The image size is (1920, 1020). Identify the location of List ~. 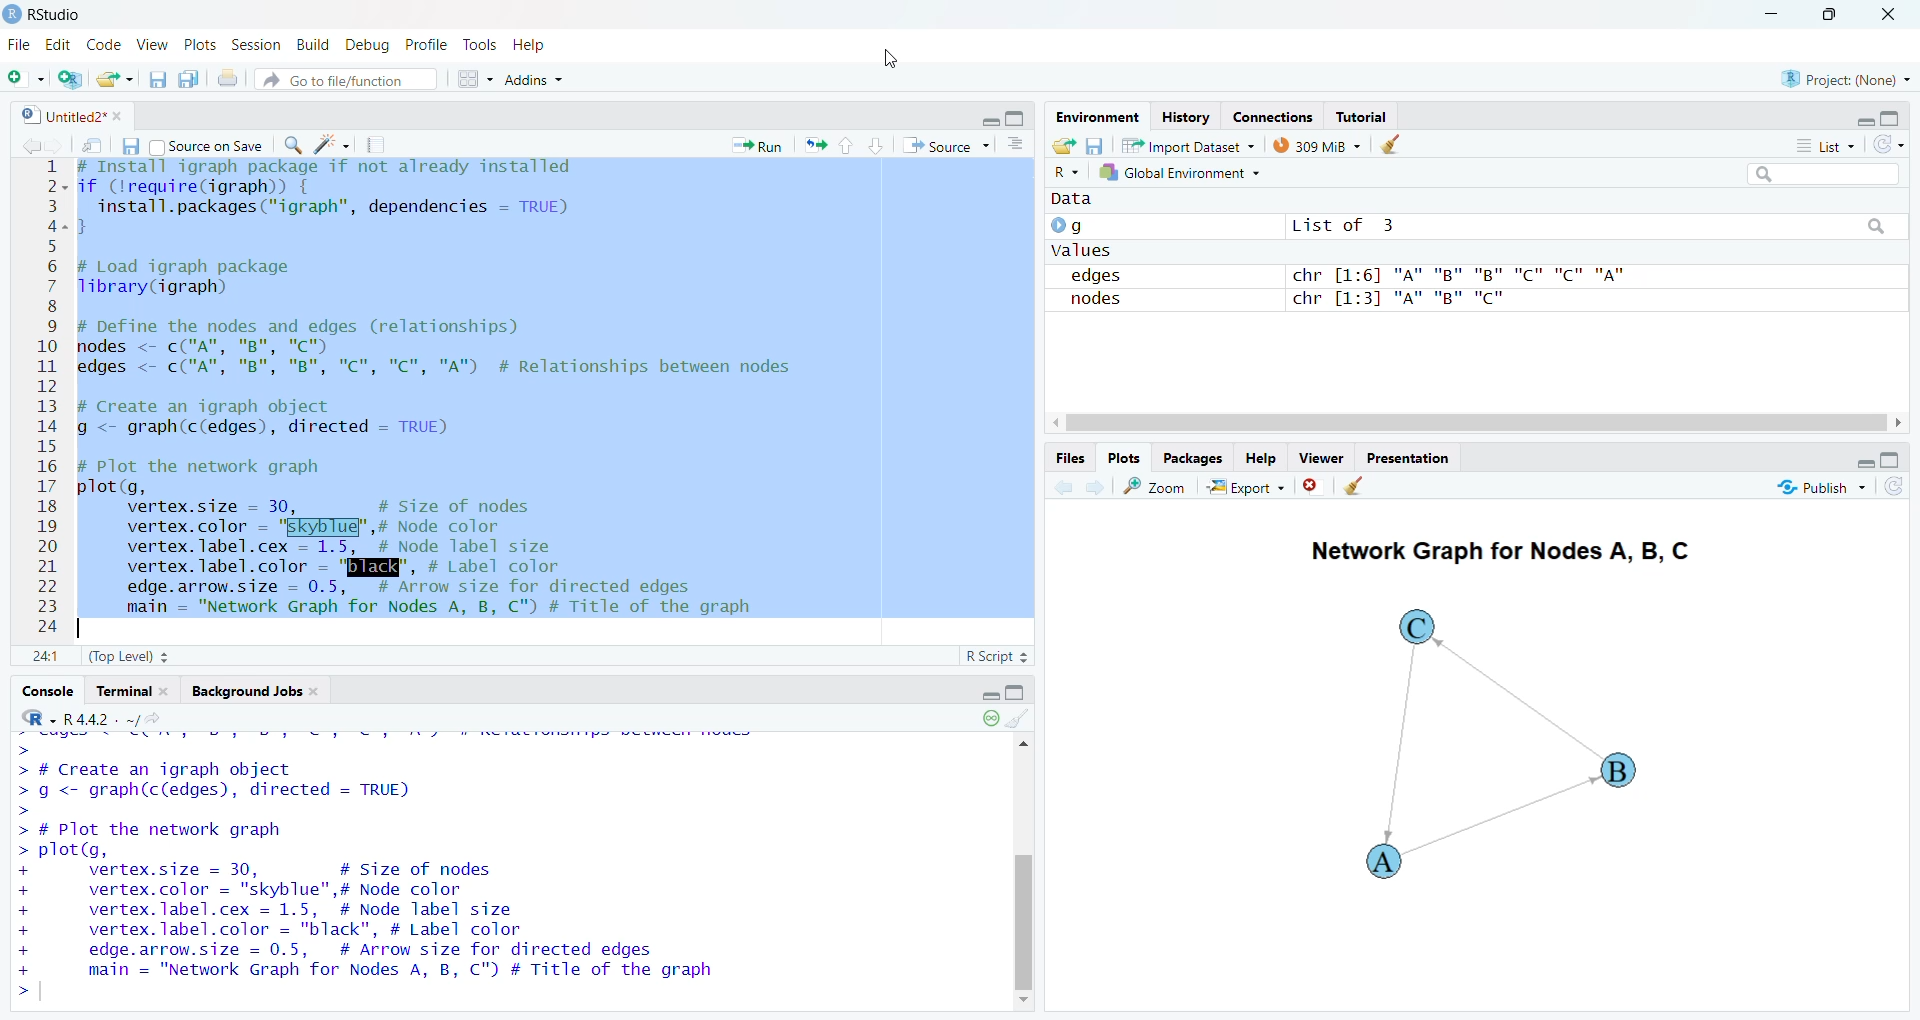
(1818, 144).